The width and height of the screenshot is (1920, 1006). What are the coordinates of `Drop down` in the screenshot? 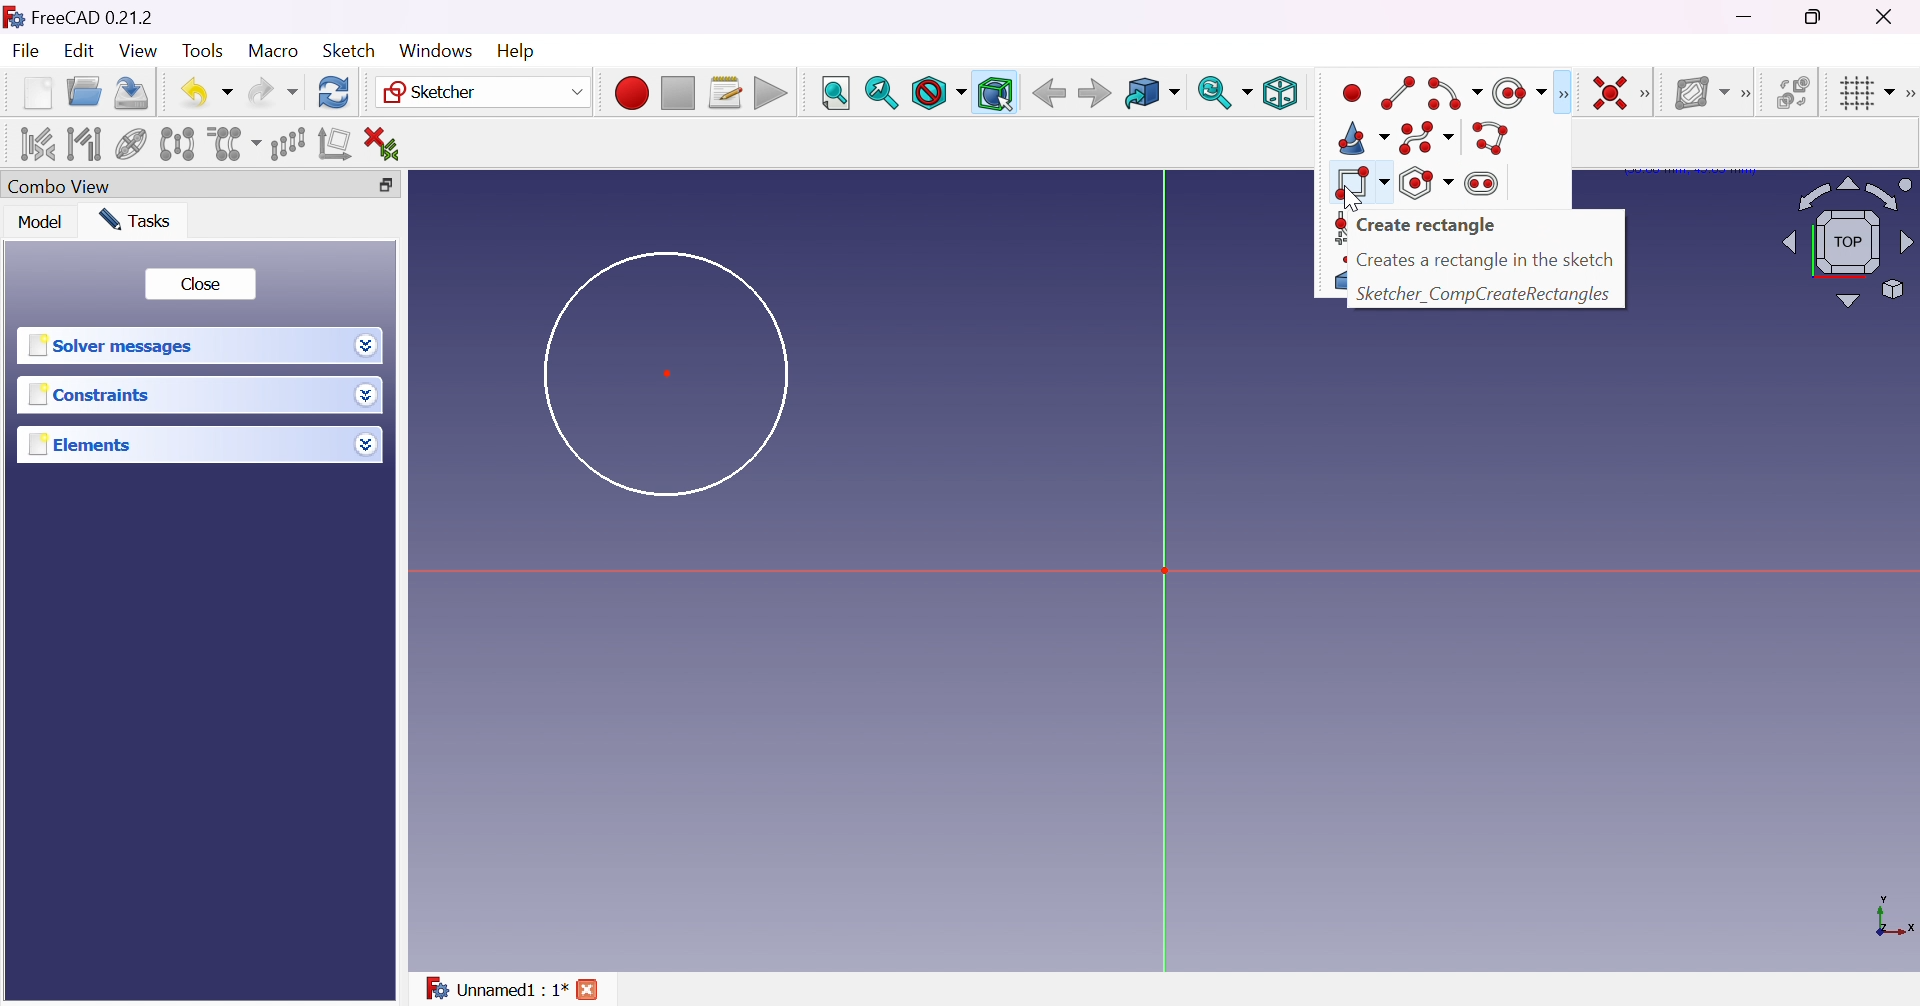 It's located at (367, 346).